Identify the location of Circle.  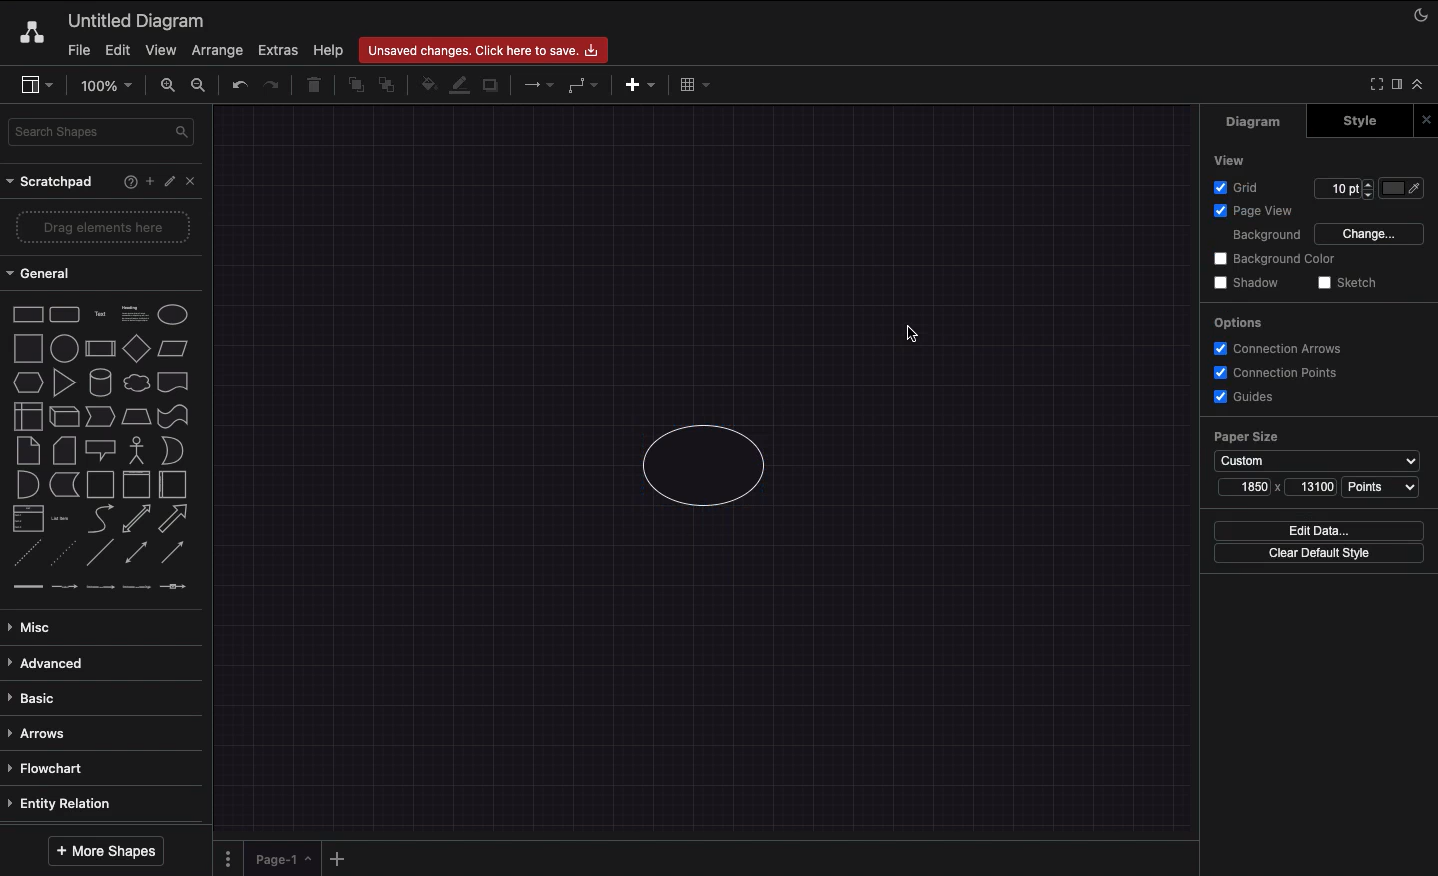
(64, 346).